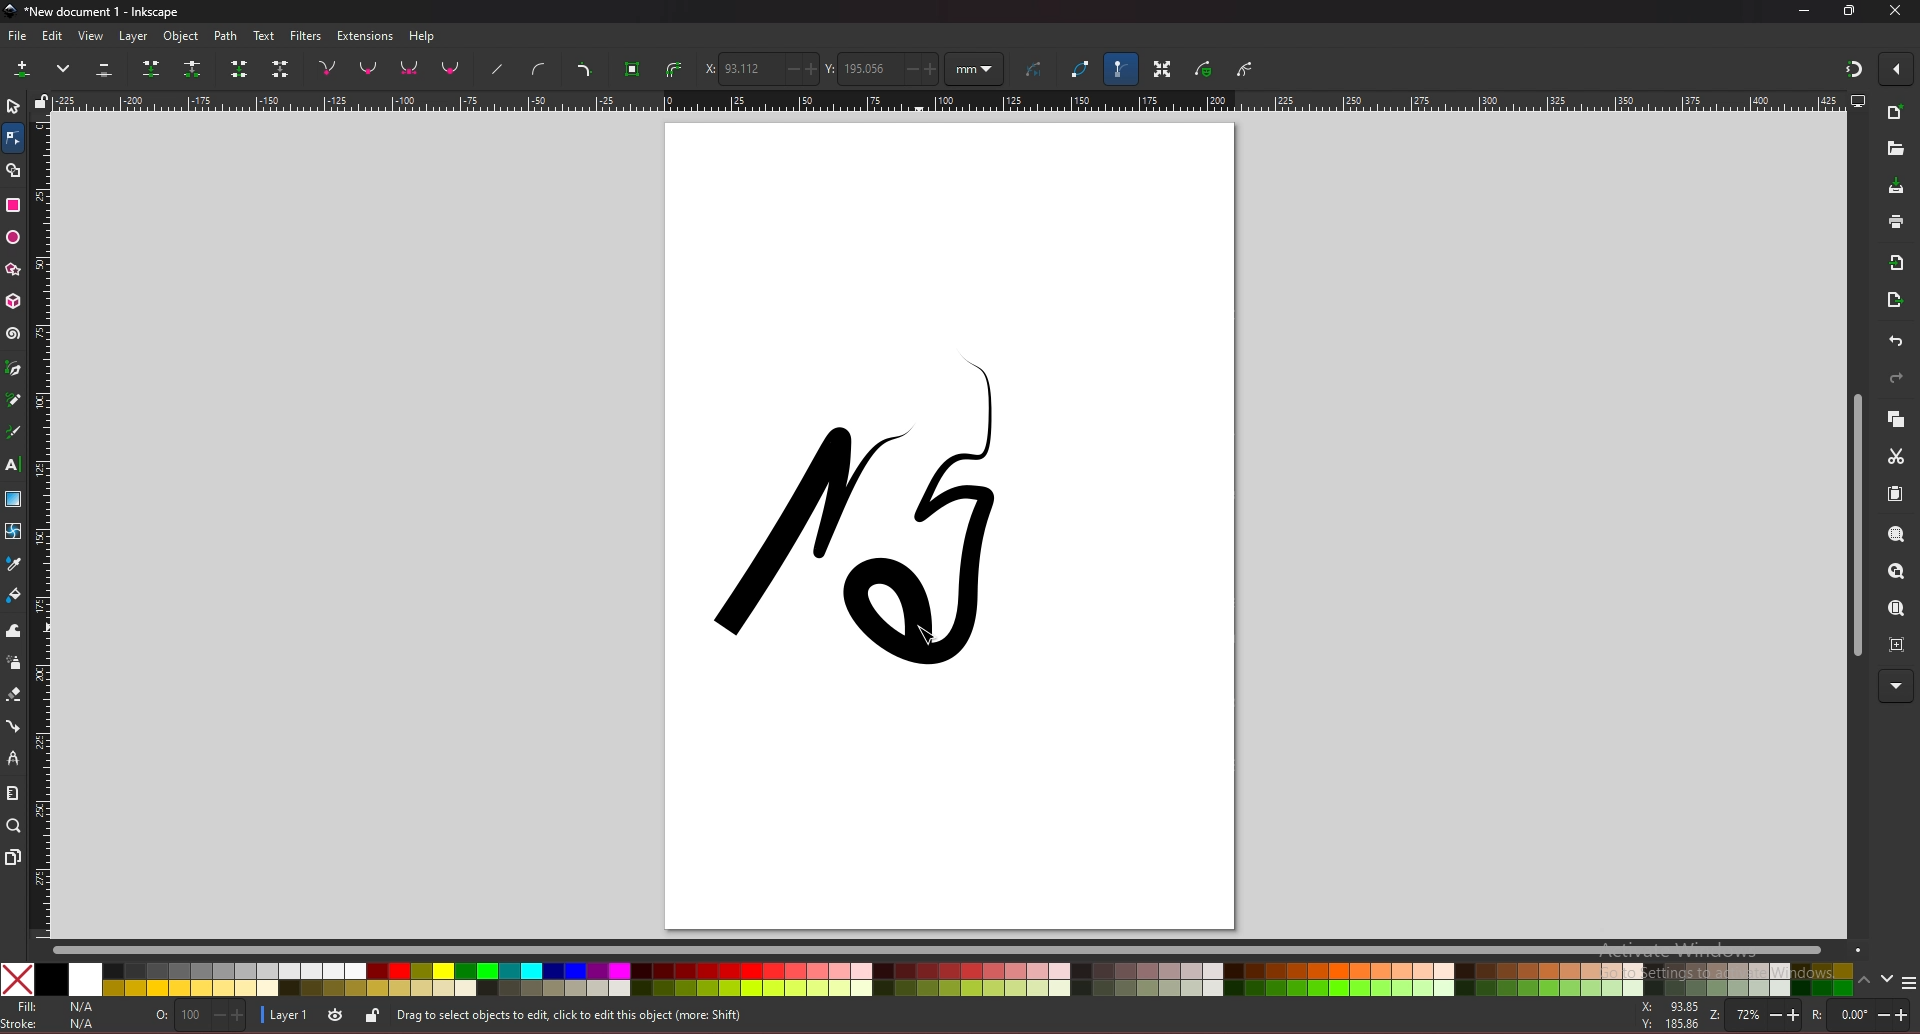  What do you see at coordinates (105, 68) in the screenshot?
I see `delete selected node` at bounding box center [105, 68].